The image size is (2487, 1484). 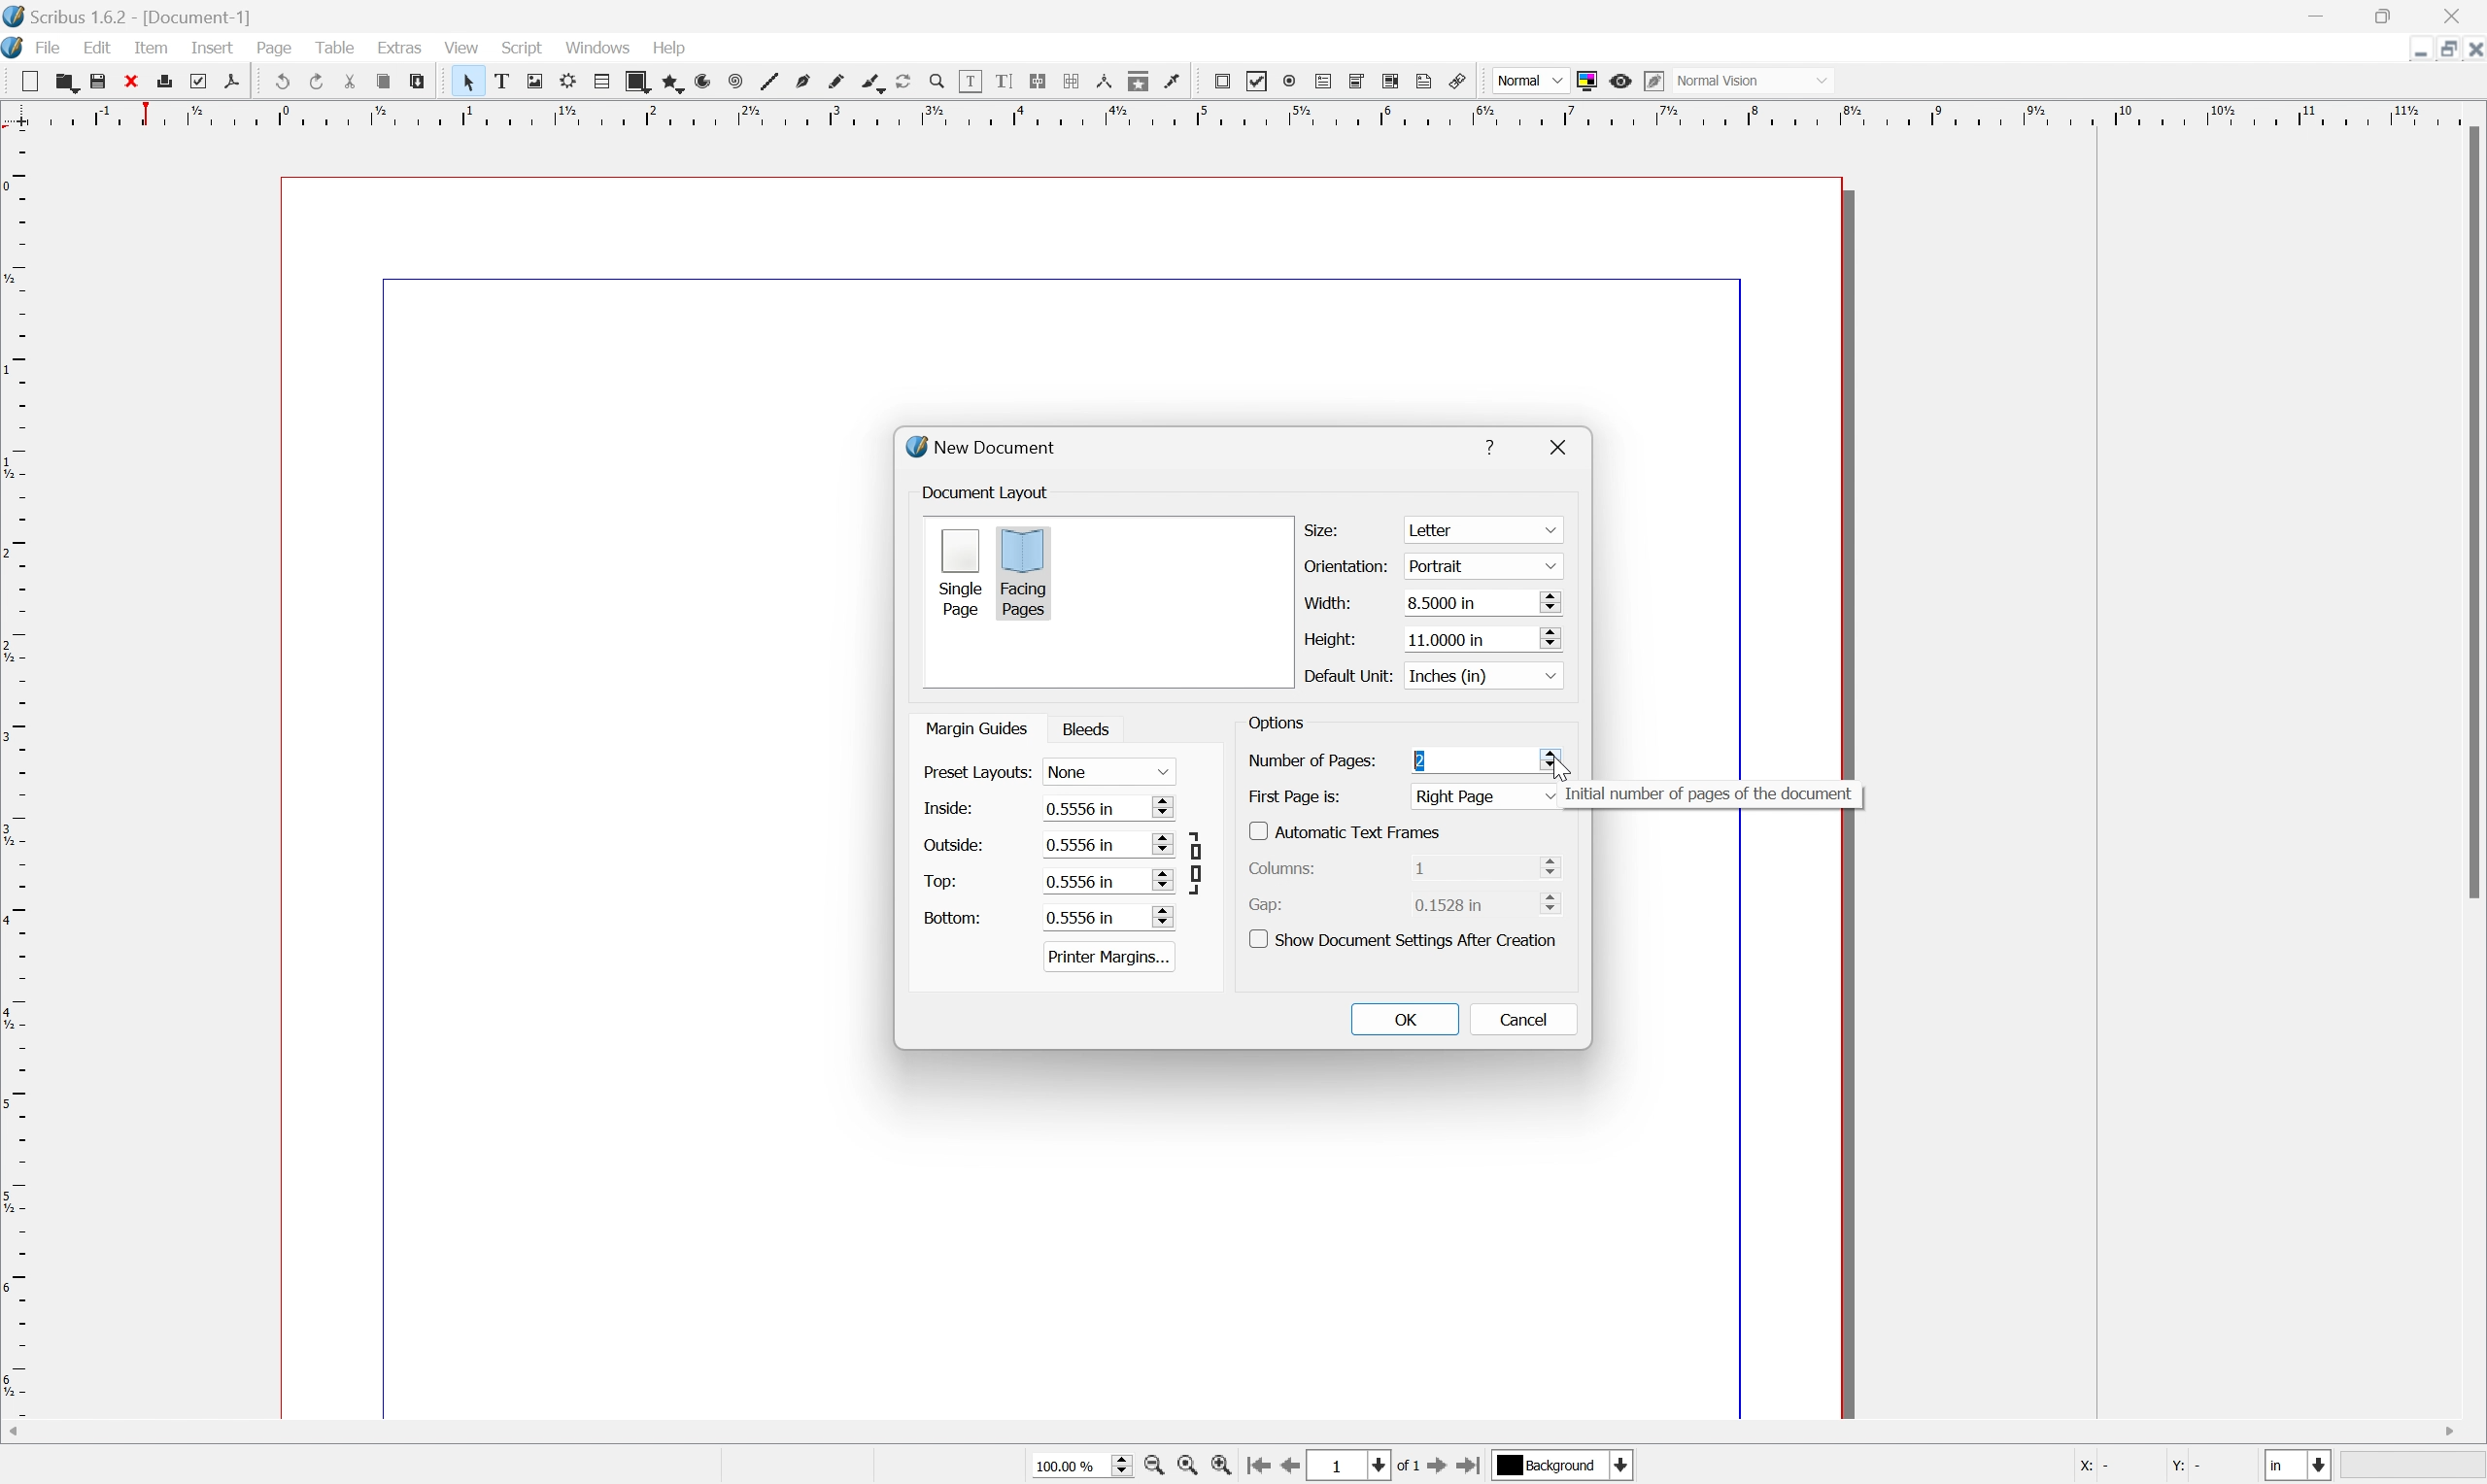 What do you see at coordinates (241, 82) in the screenshot?
I see `Save as PDF` at bounding box center [241, 82].